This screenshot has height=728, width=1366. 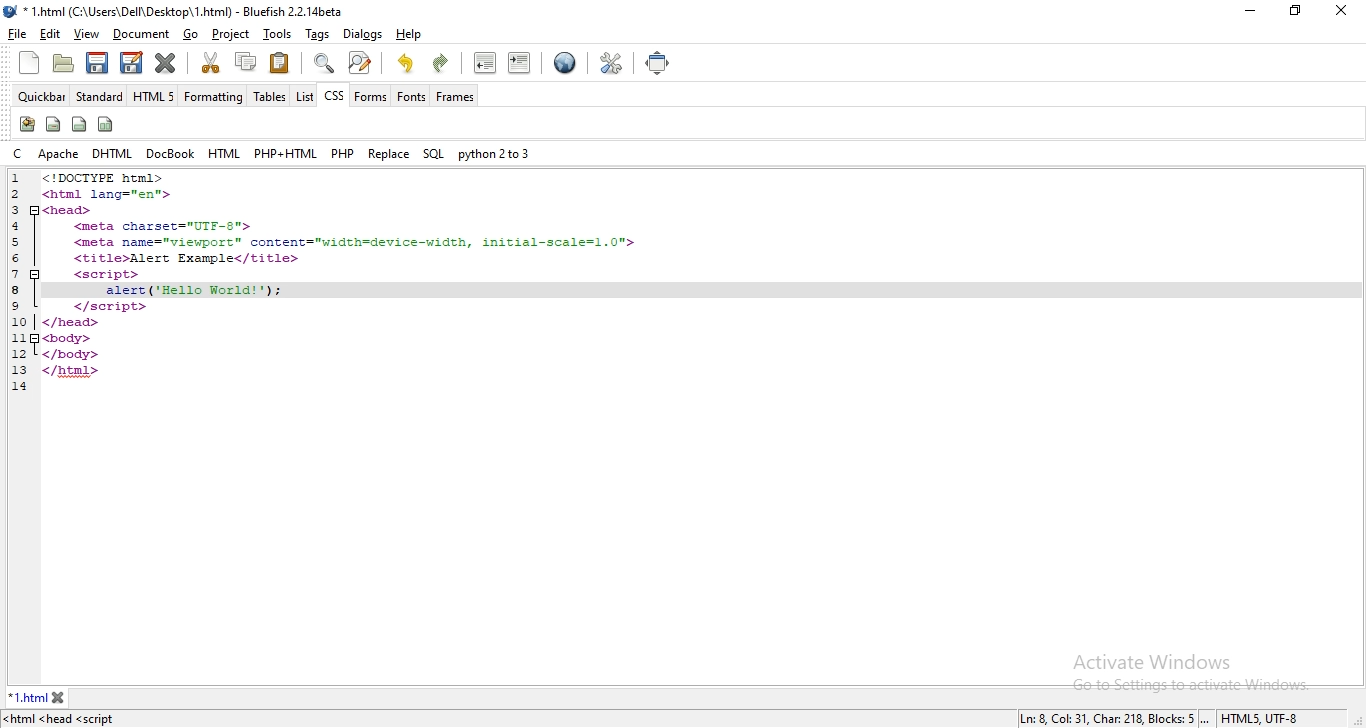 I want to click on dhtml, so click(x=114, y=151).